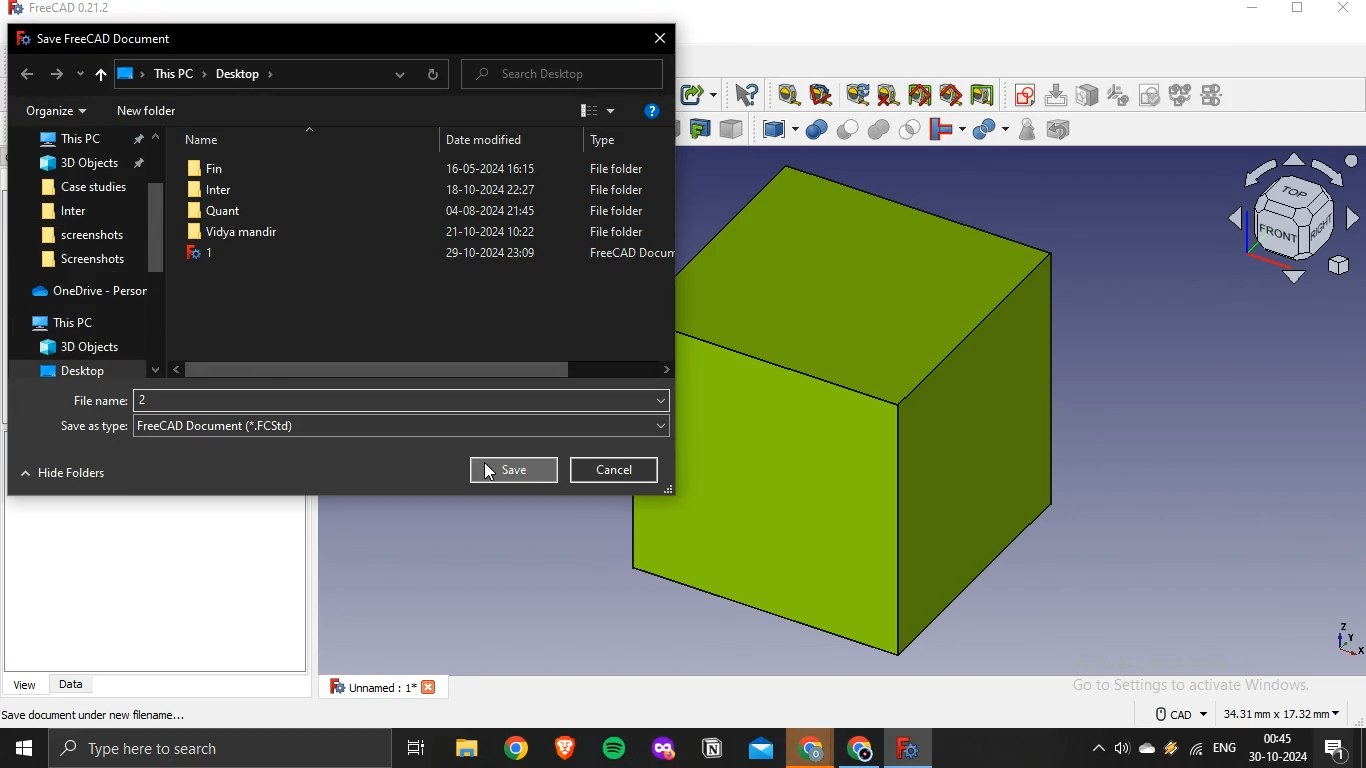 Image resolution: width=1366 pixels, height=768 pixels. What do you see at coordinates (466, 748) in the screenshot?
I see `file explorer` at bounding box center [466, 748].